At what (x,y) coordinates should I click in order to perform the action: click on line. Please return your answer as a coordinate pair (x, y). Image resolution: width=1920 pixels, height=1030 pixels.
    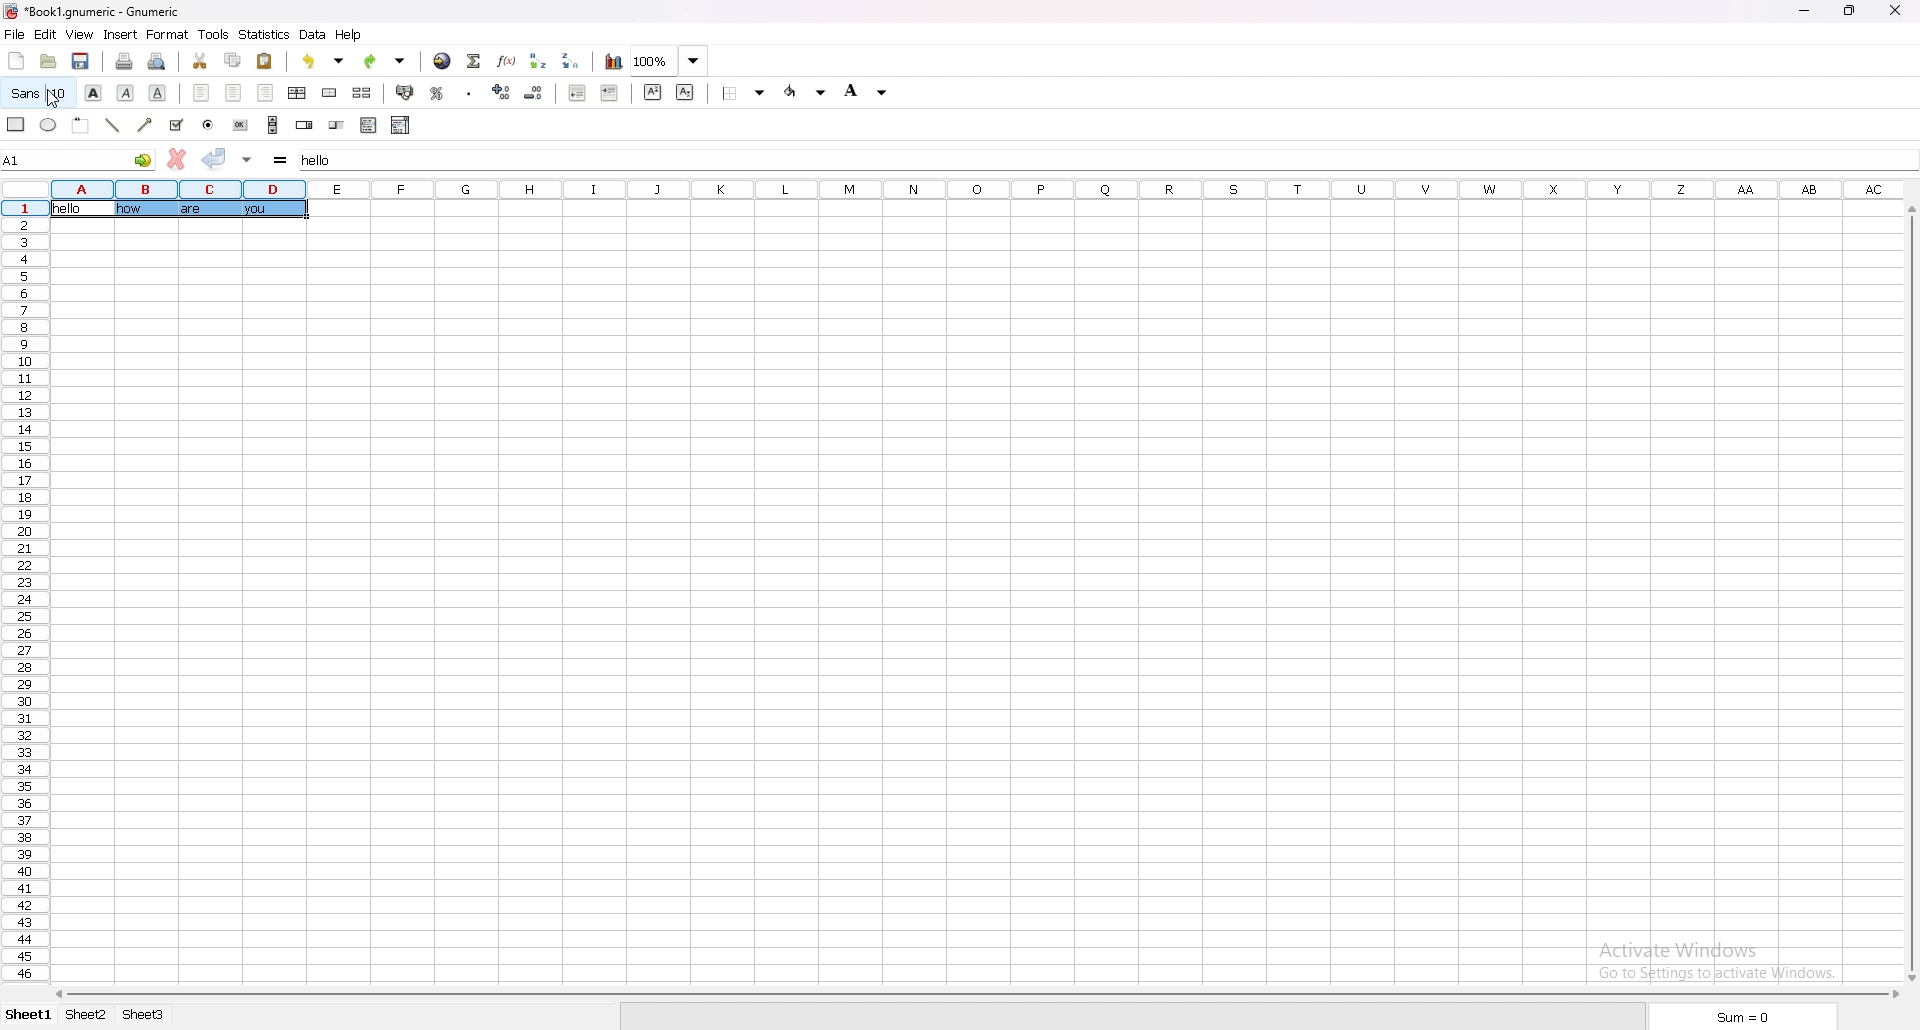
    Looking at the image, I should click on (113, 126).